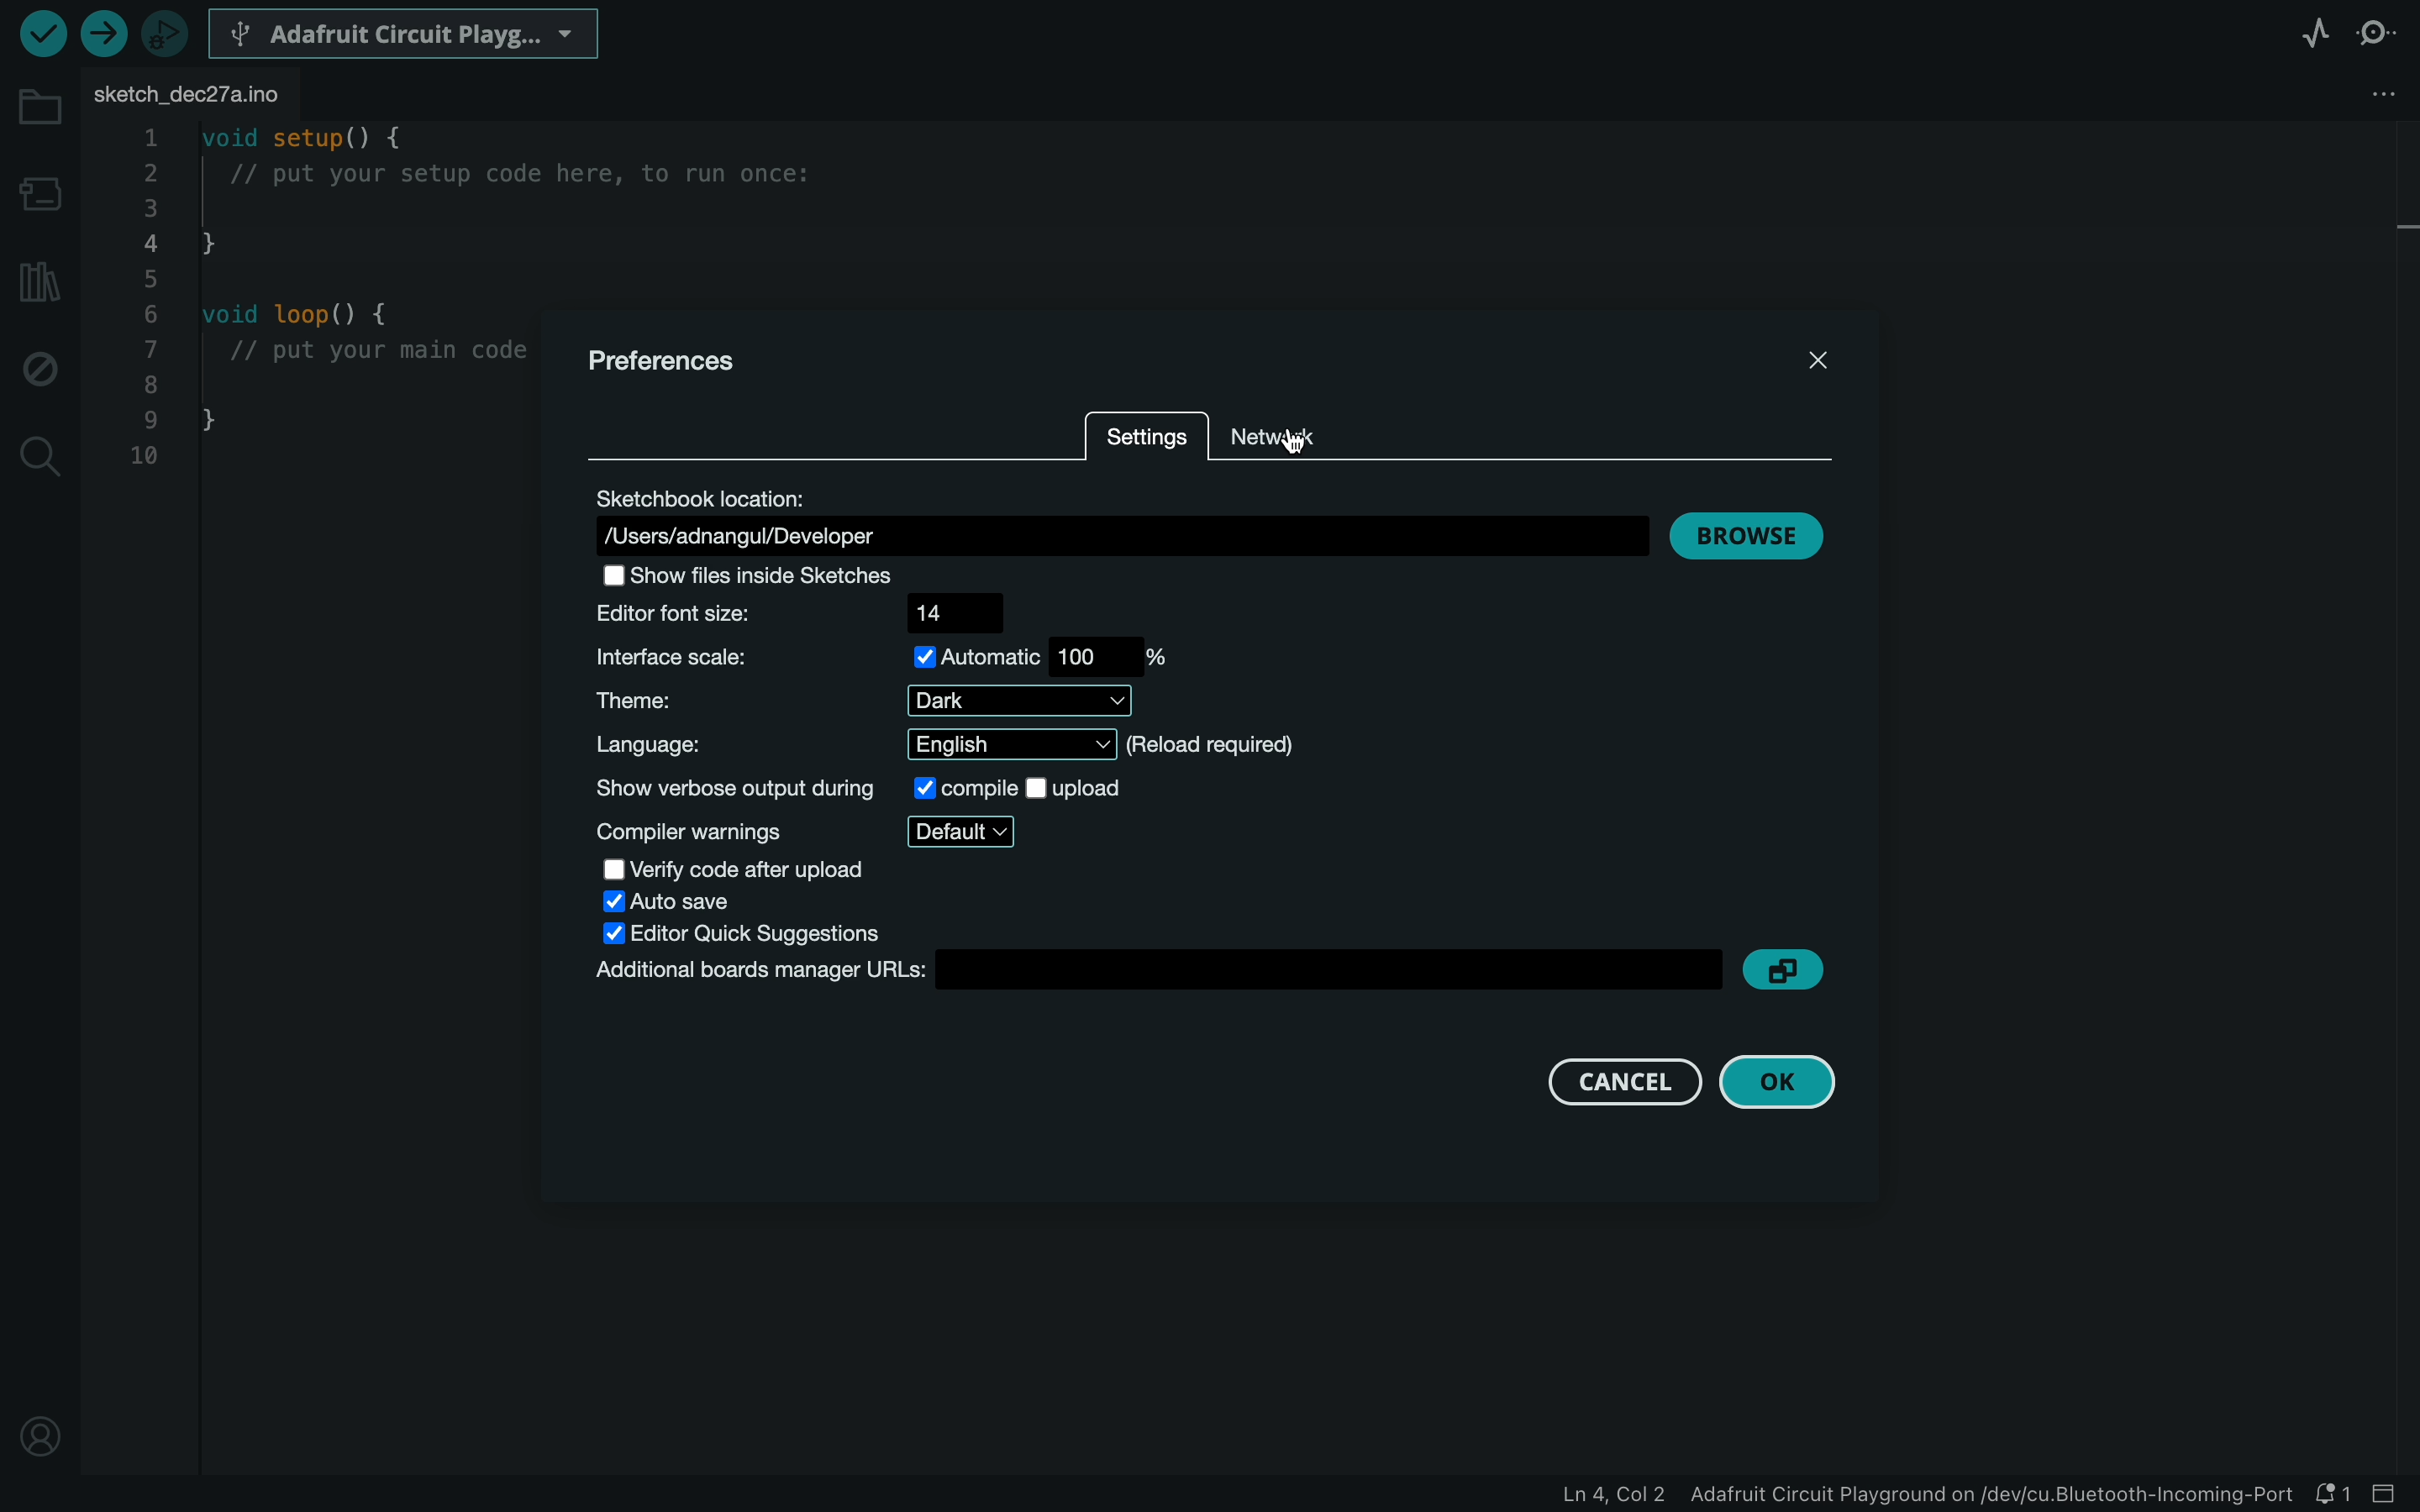 The image size is (2420, 1512). Describe the element at coordinates (808, 615) in the screenshot. I see `font size` at that location.